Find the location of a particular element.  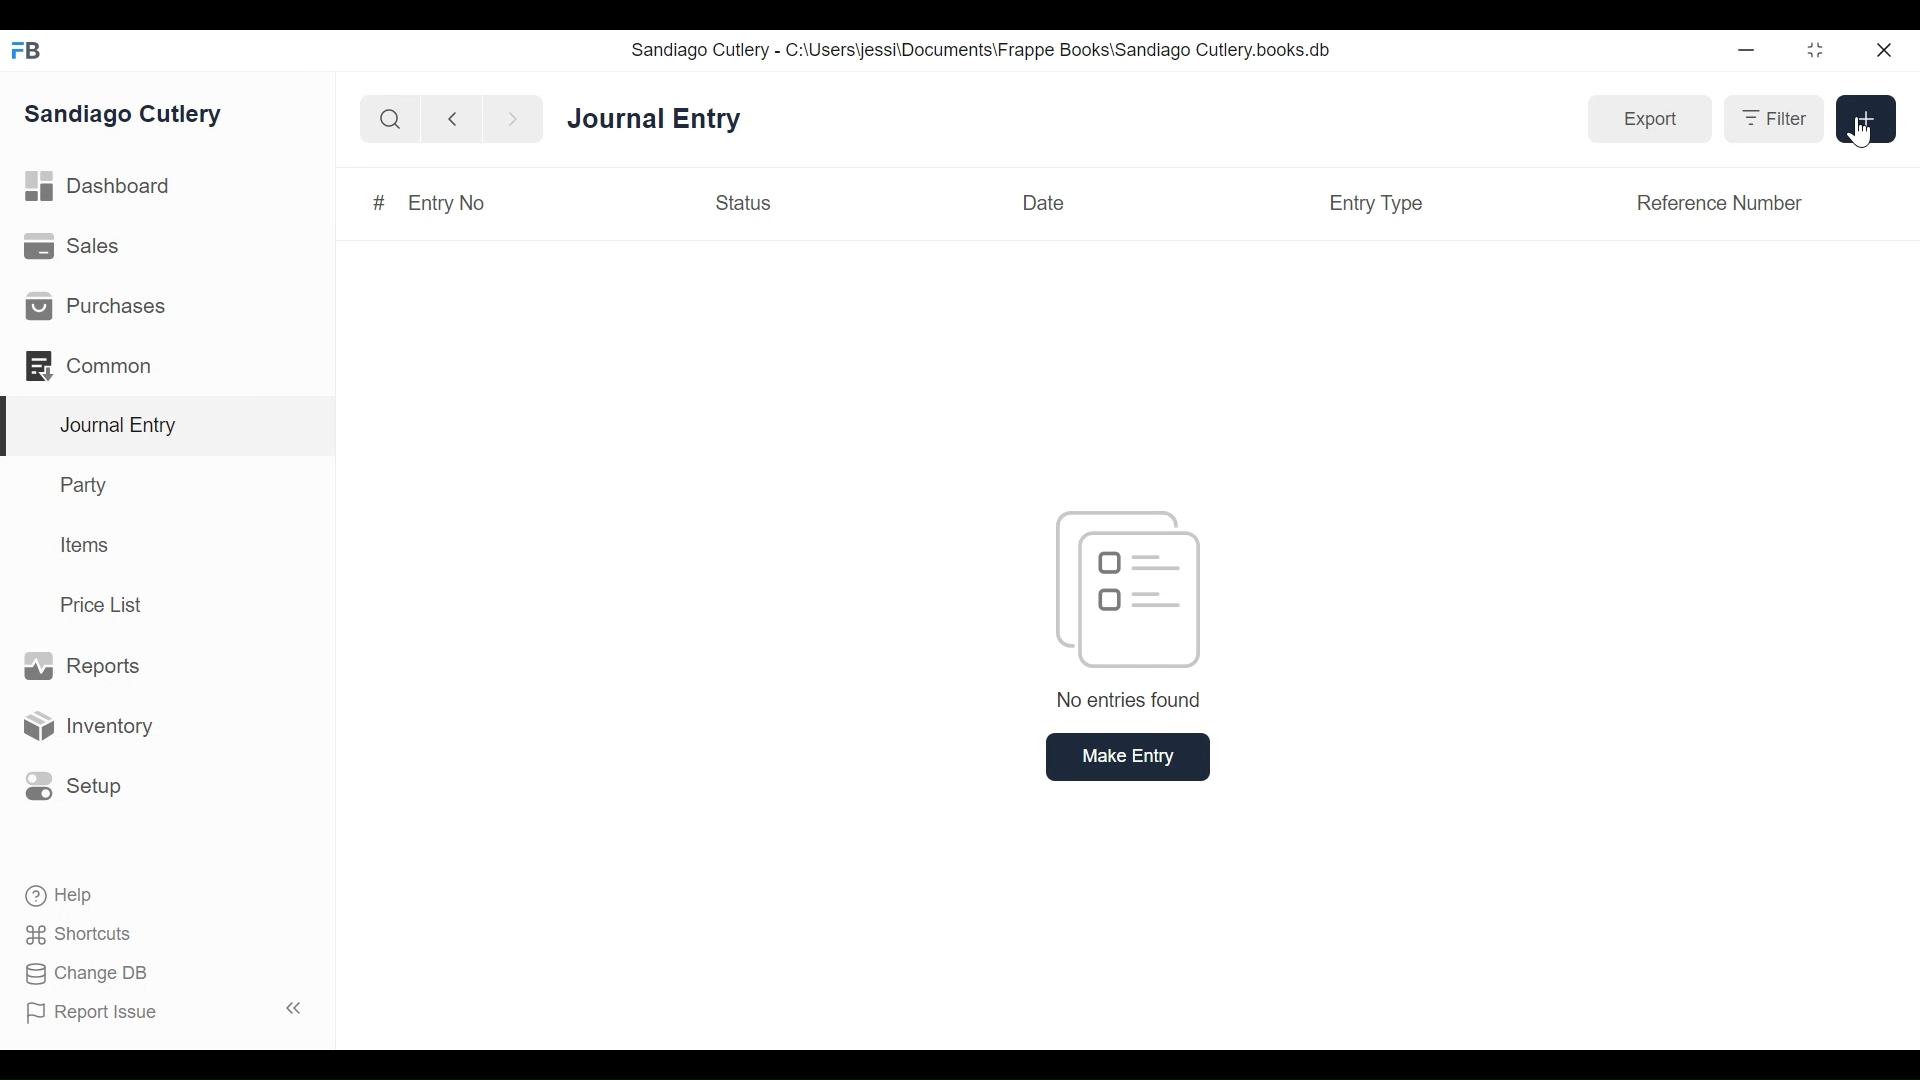

Search is located at coordinates (391, 120).